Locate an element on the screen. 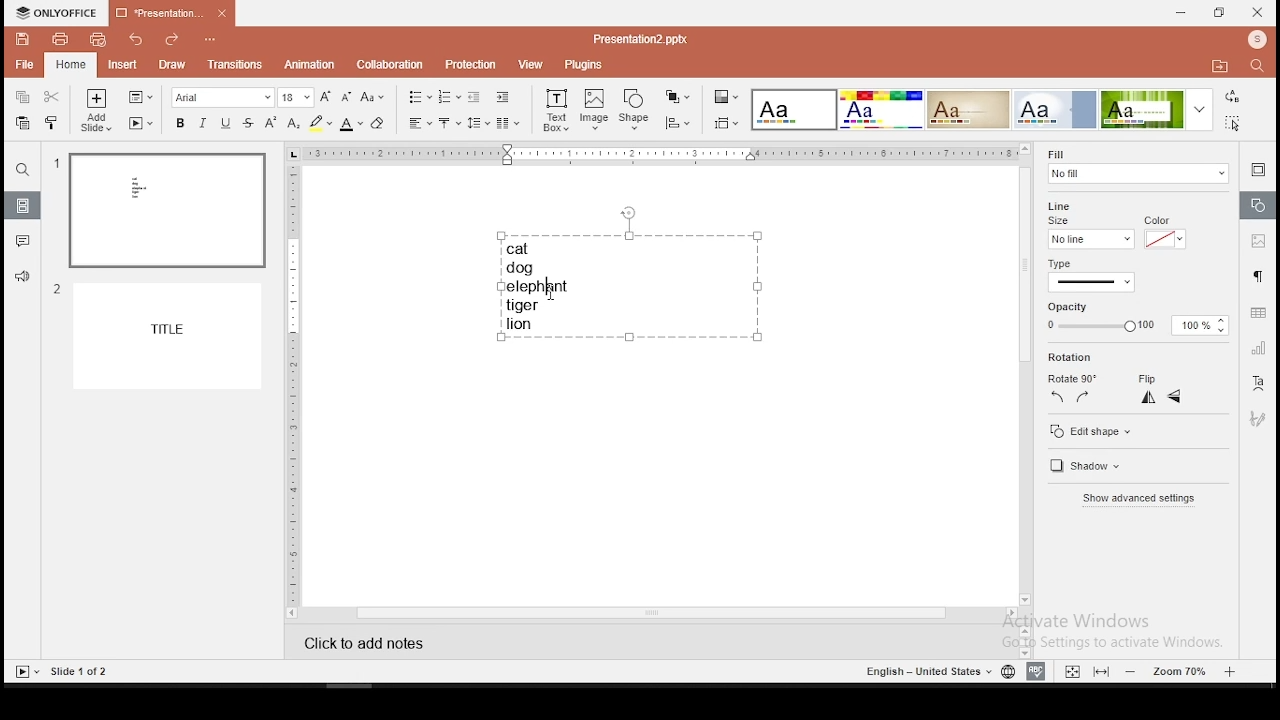 This screenshot has height=720, width=1280. draw is located at coordinates (172, 64).